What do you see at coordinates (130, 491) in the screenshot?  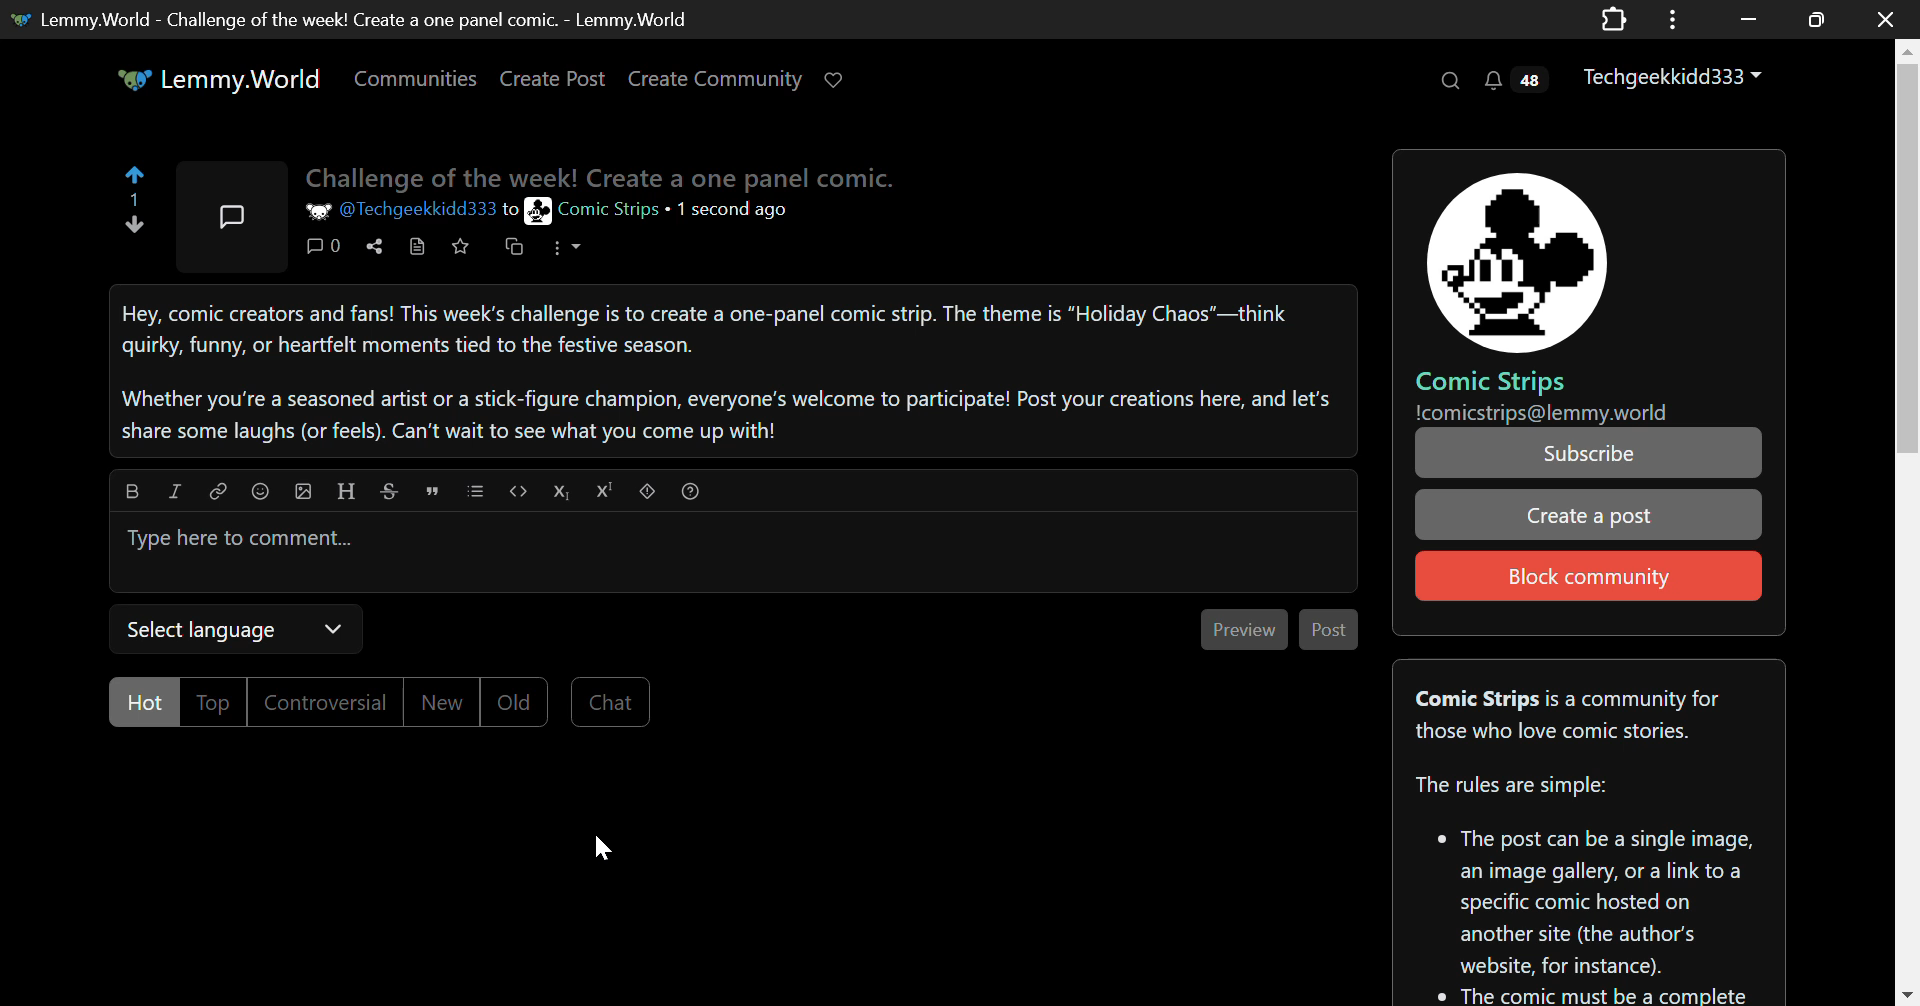 I see `bold` at bounding box center [130, 491].